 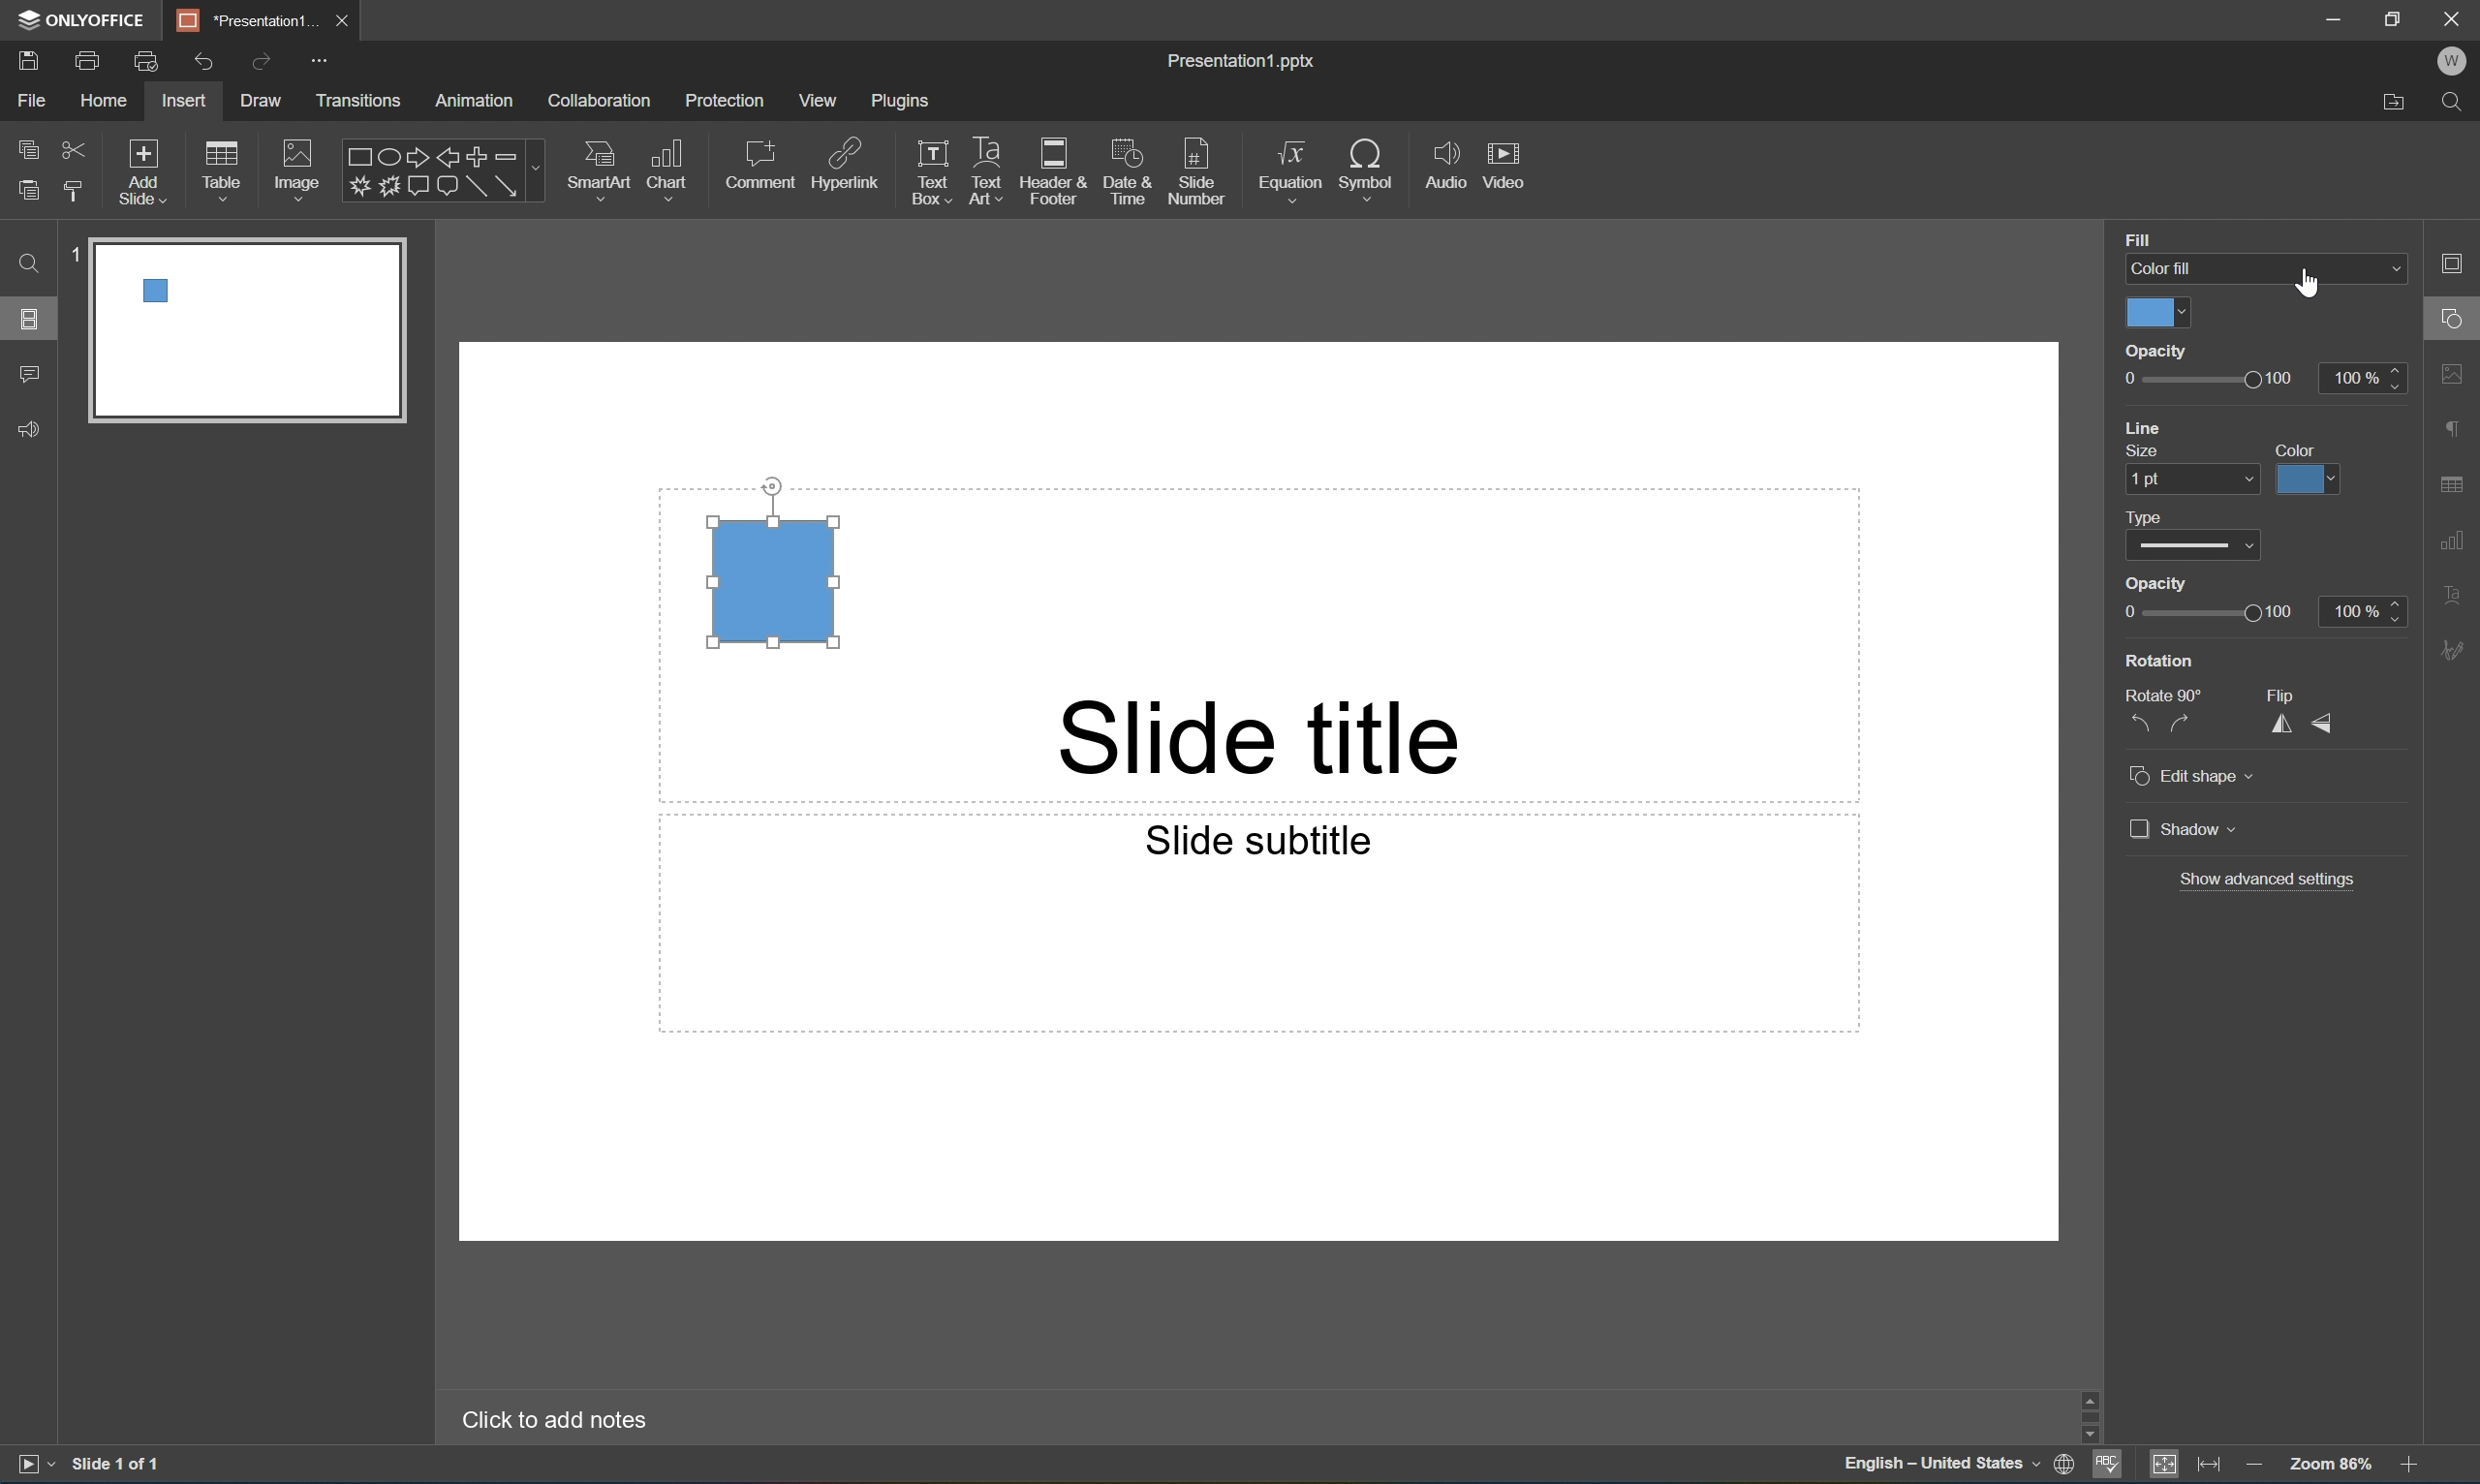 What do you see at coordinates (2460, 262) in the screenshot?
I see `Slide settings` at bounding box center [2460, 262].